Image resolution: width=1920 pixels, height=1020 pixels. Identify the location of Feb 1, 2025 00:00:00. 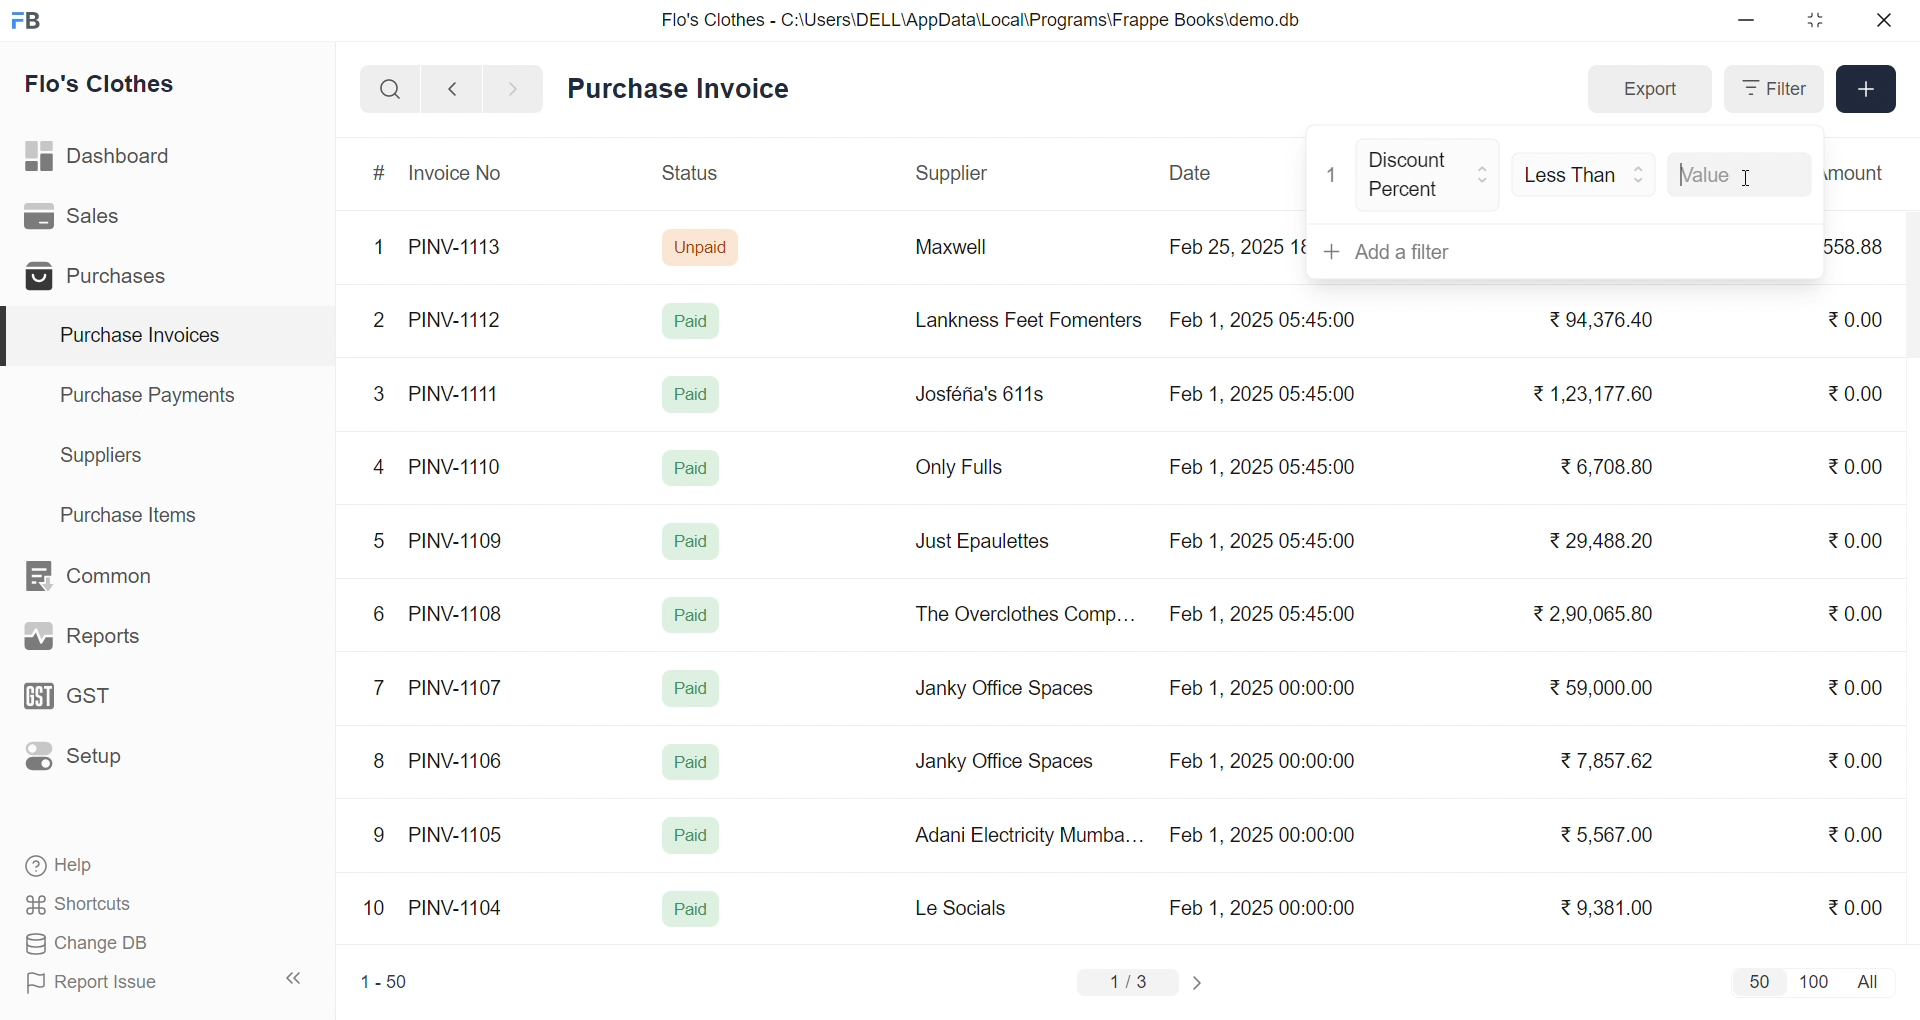
(1265, 907).